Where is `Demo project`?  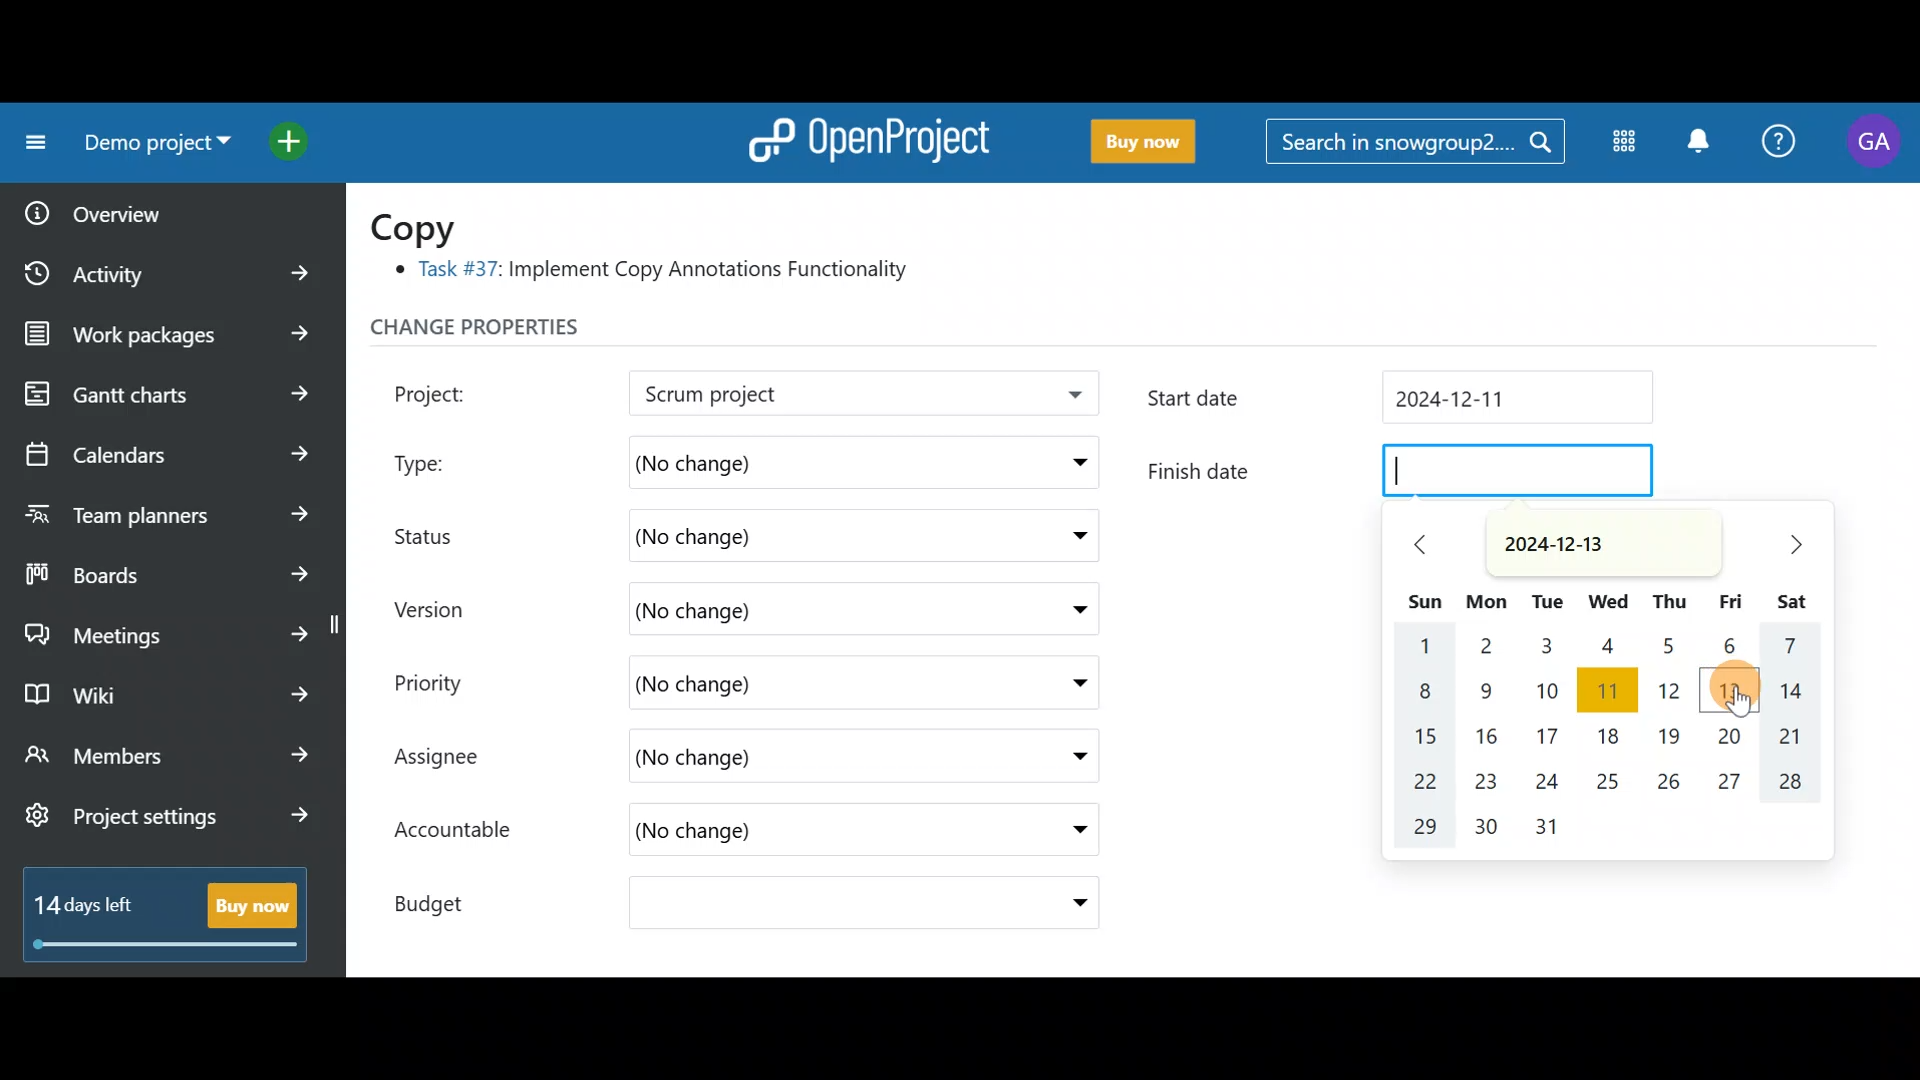
Demo project is located at coordinates (150, 147).